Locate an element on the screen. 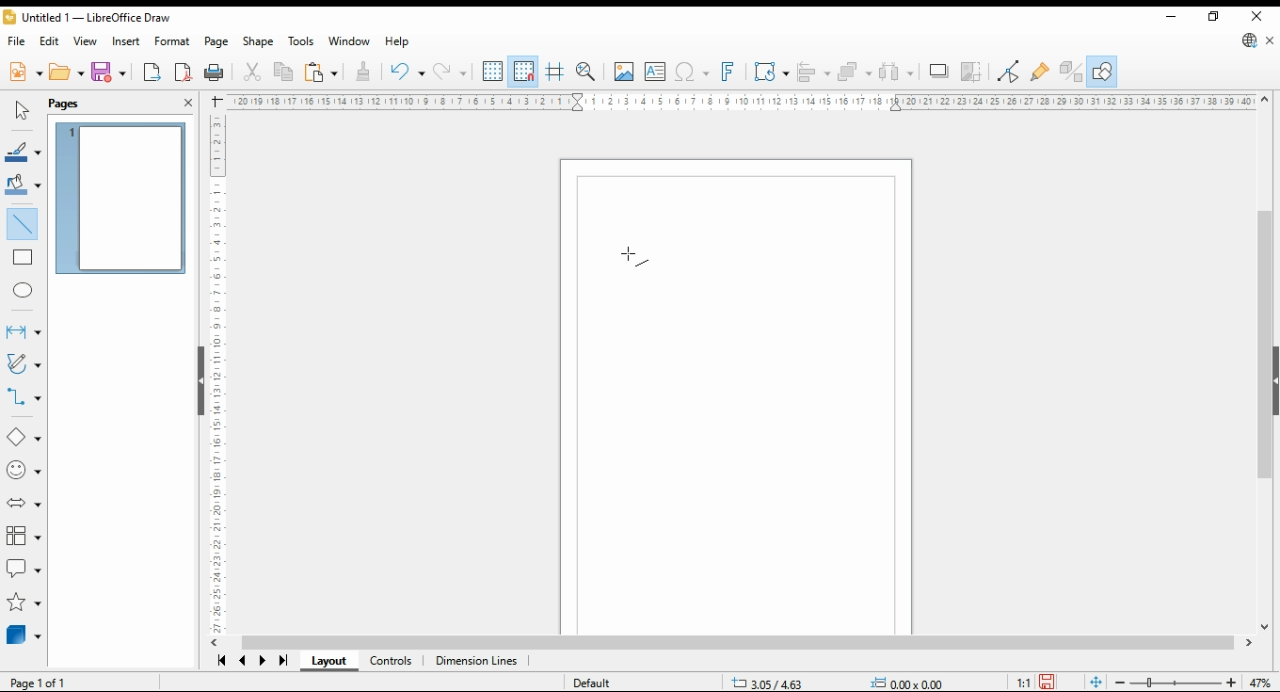  last page is located at coordinates (282, 661).